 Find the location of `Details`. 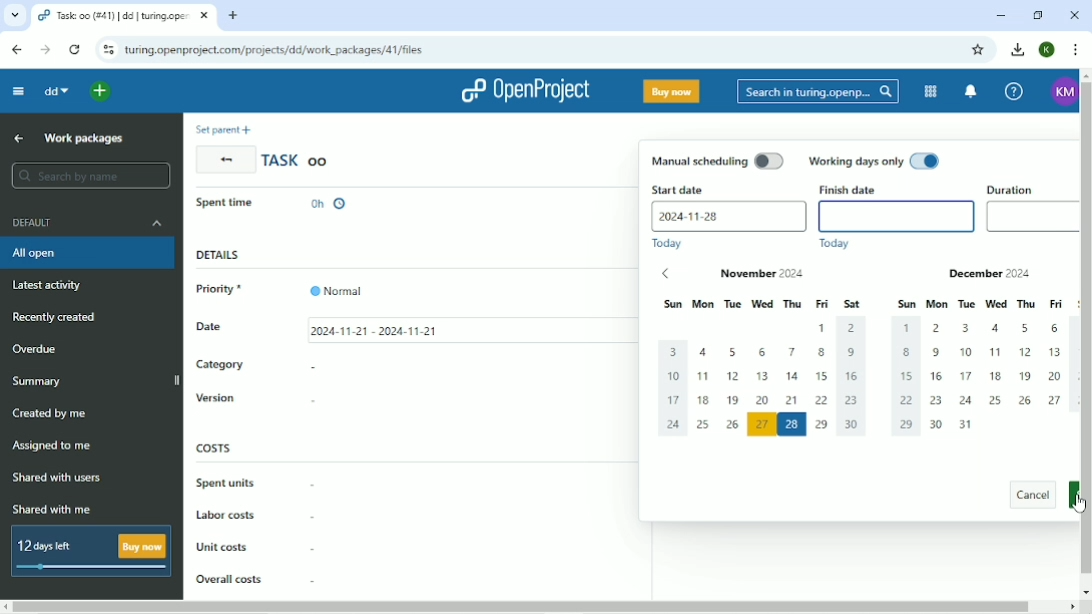

Details is located at coordinates (218, 254).